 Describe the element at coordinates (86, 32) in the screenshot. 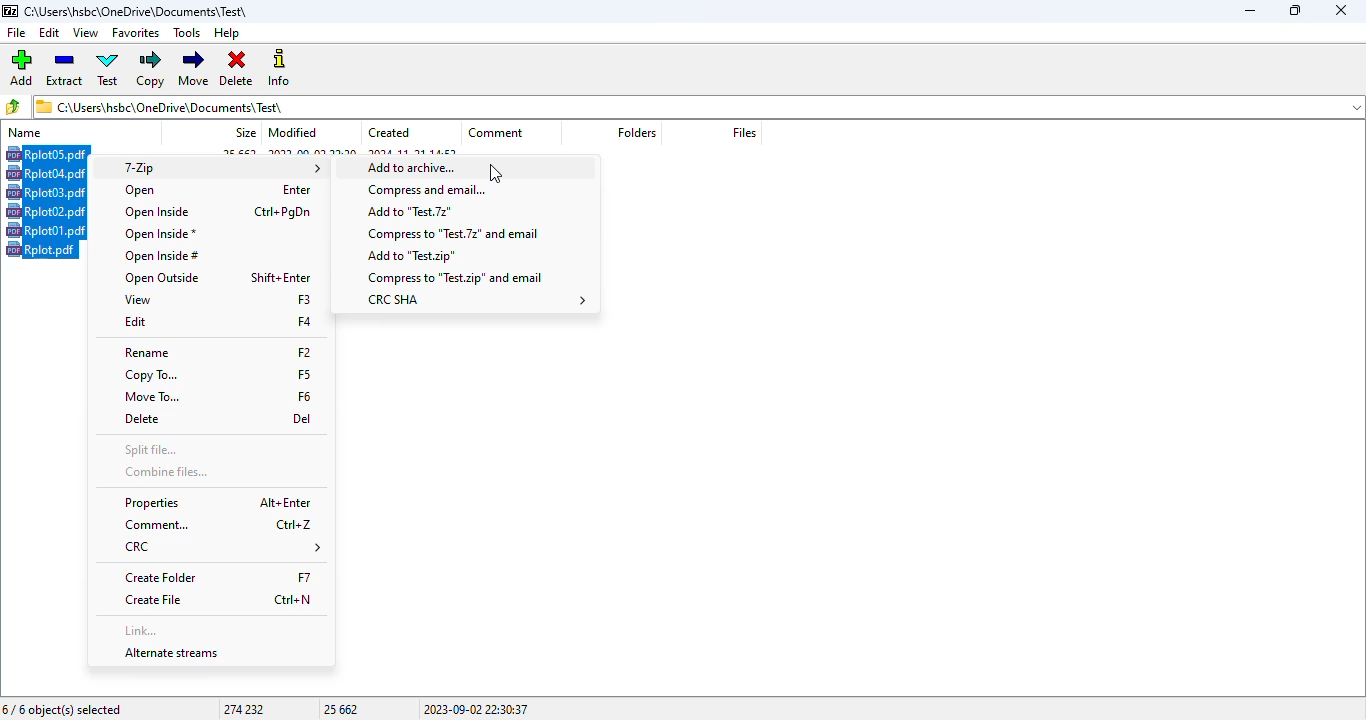

I see `view` at that location.